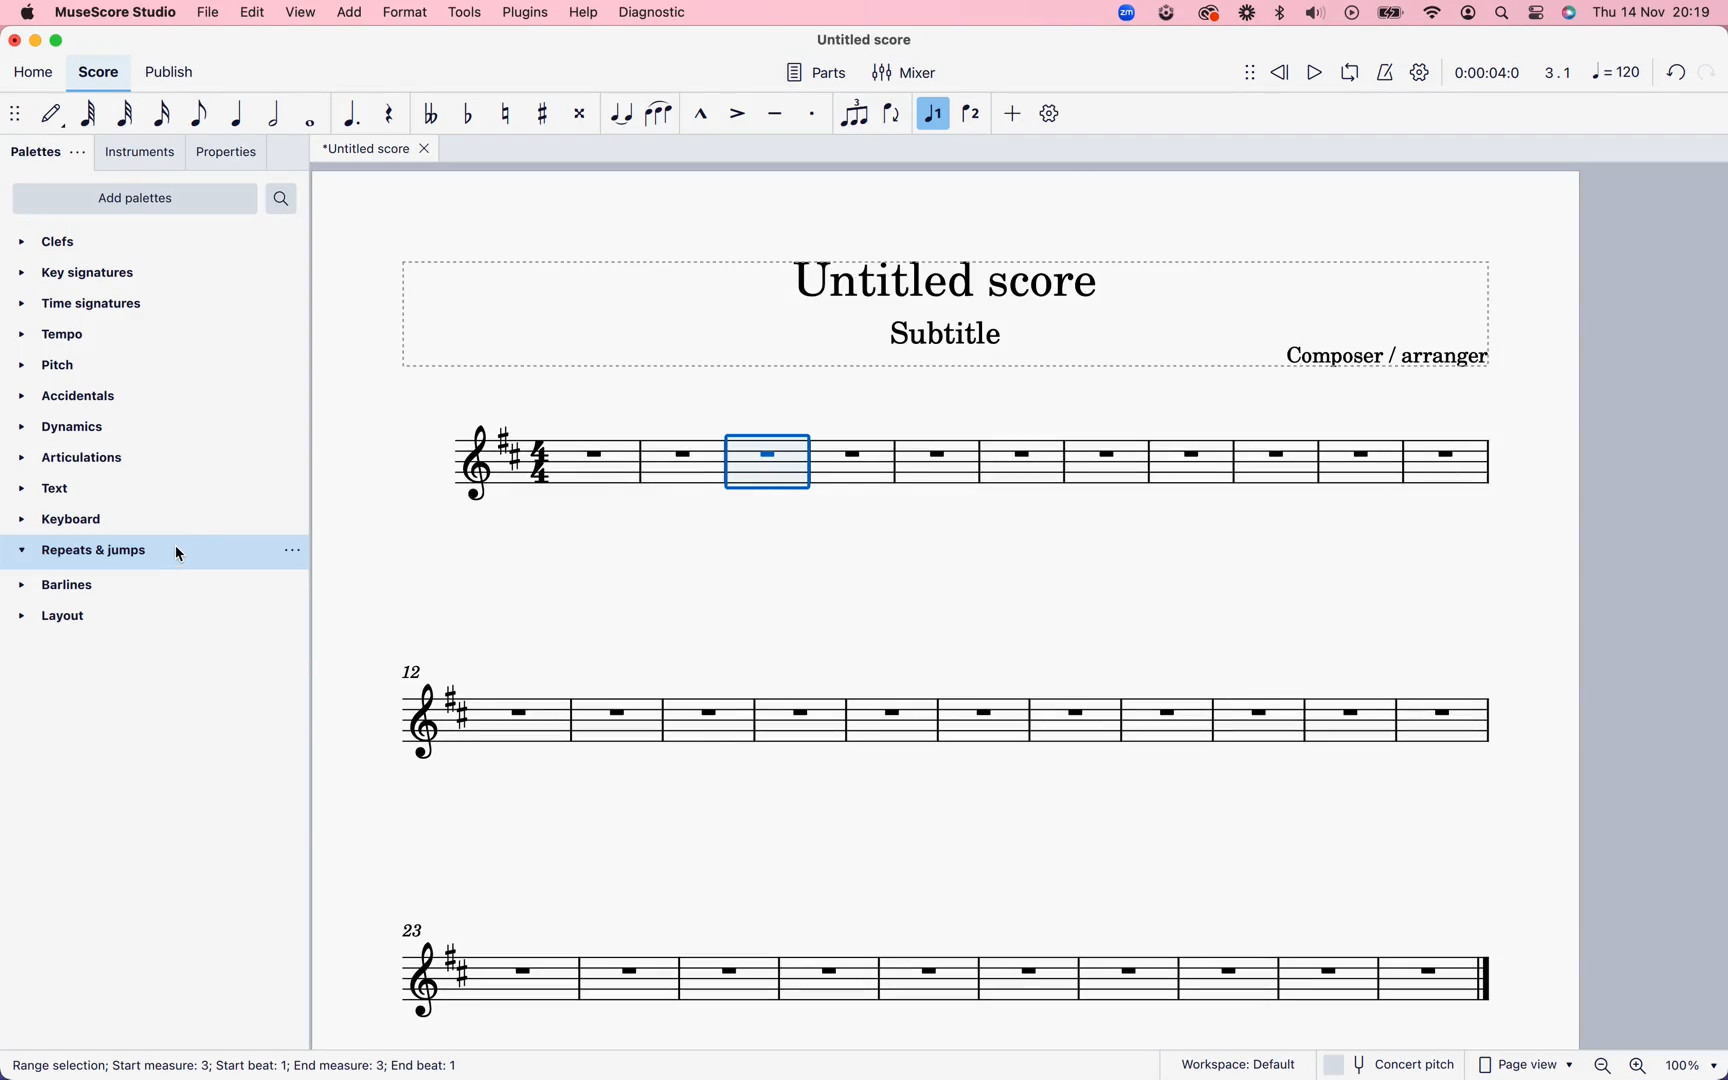 The width and height of the screenshot is (1728, 1080). What do you see at coordinates (465, 12) in the screenshot?
I see `tools` at bounding box center [465, 12].